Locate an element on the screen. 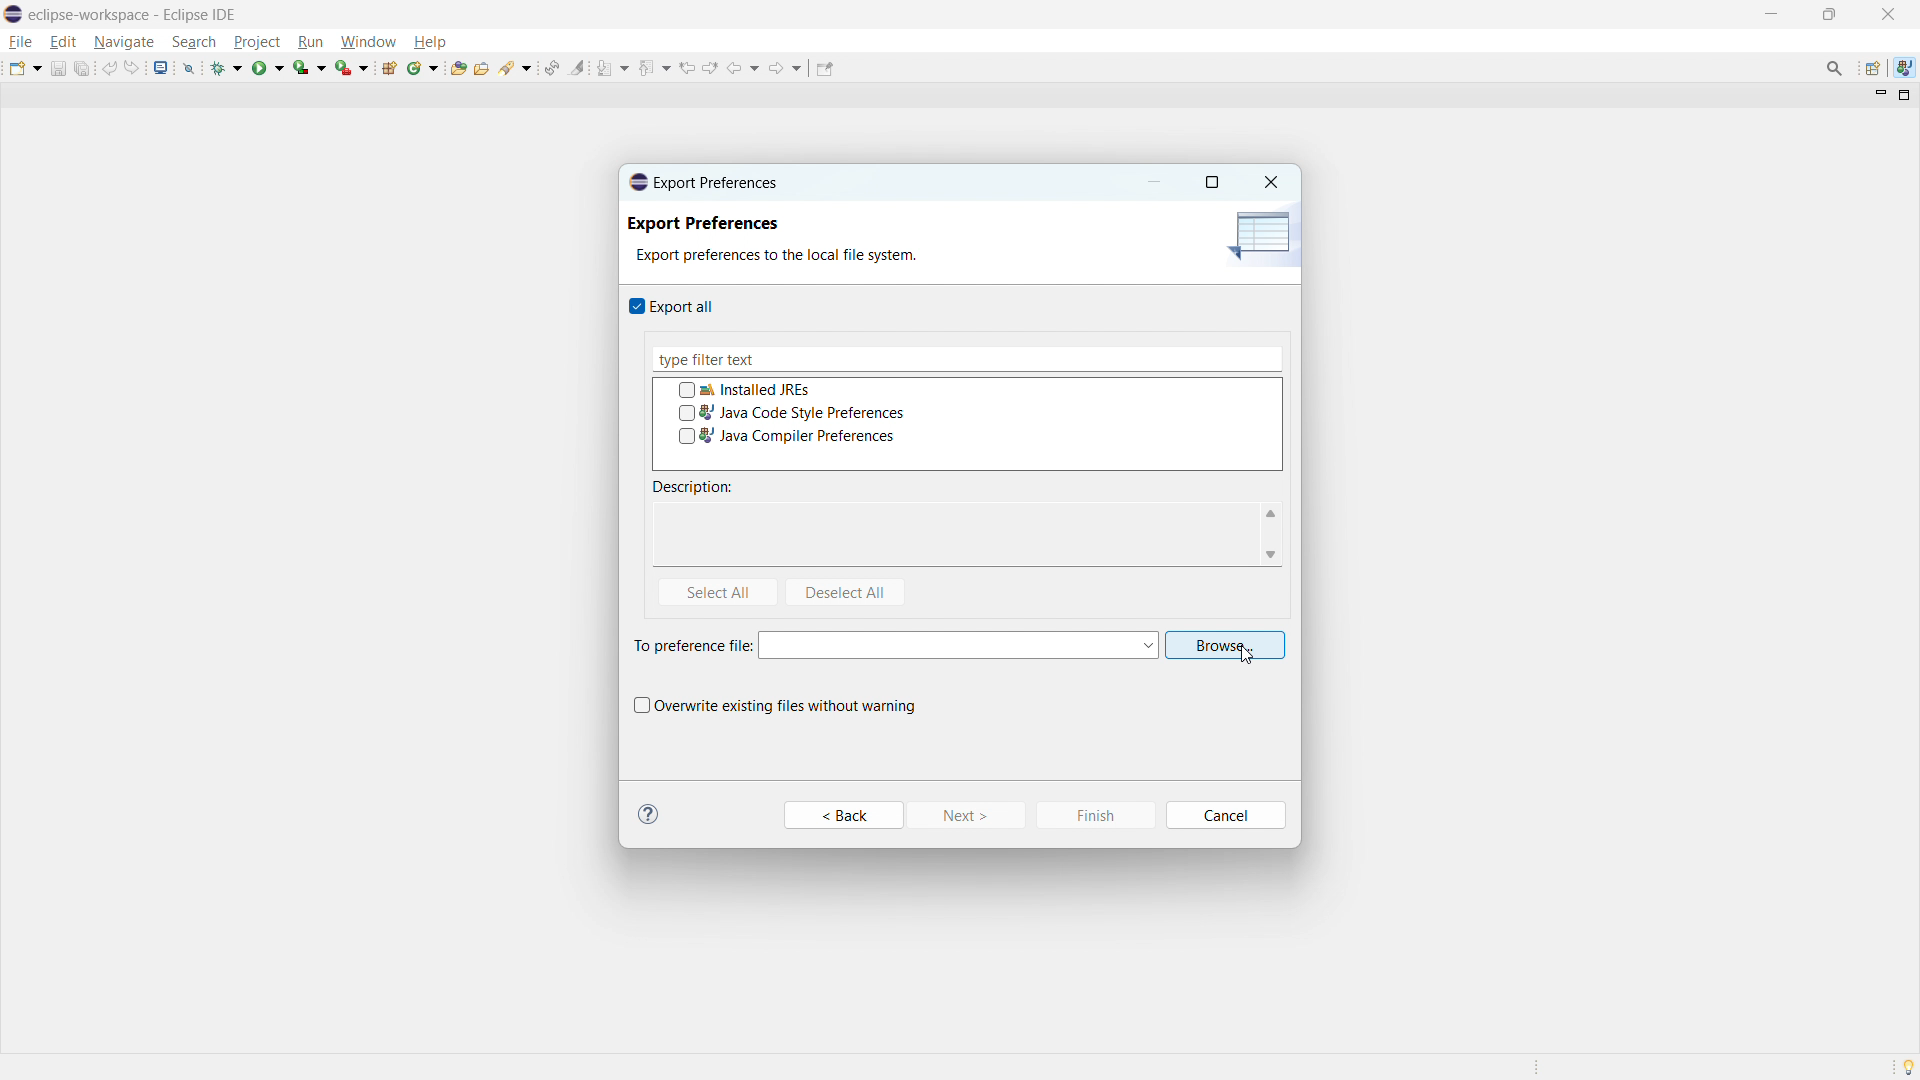 This screenshot has height=1080, width=1920. open type is located at coordinates (457, 67).